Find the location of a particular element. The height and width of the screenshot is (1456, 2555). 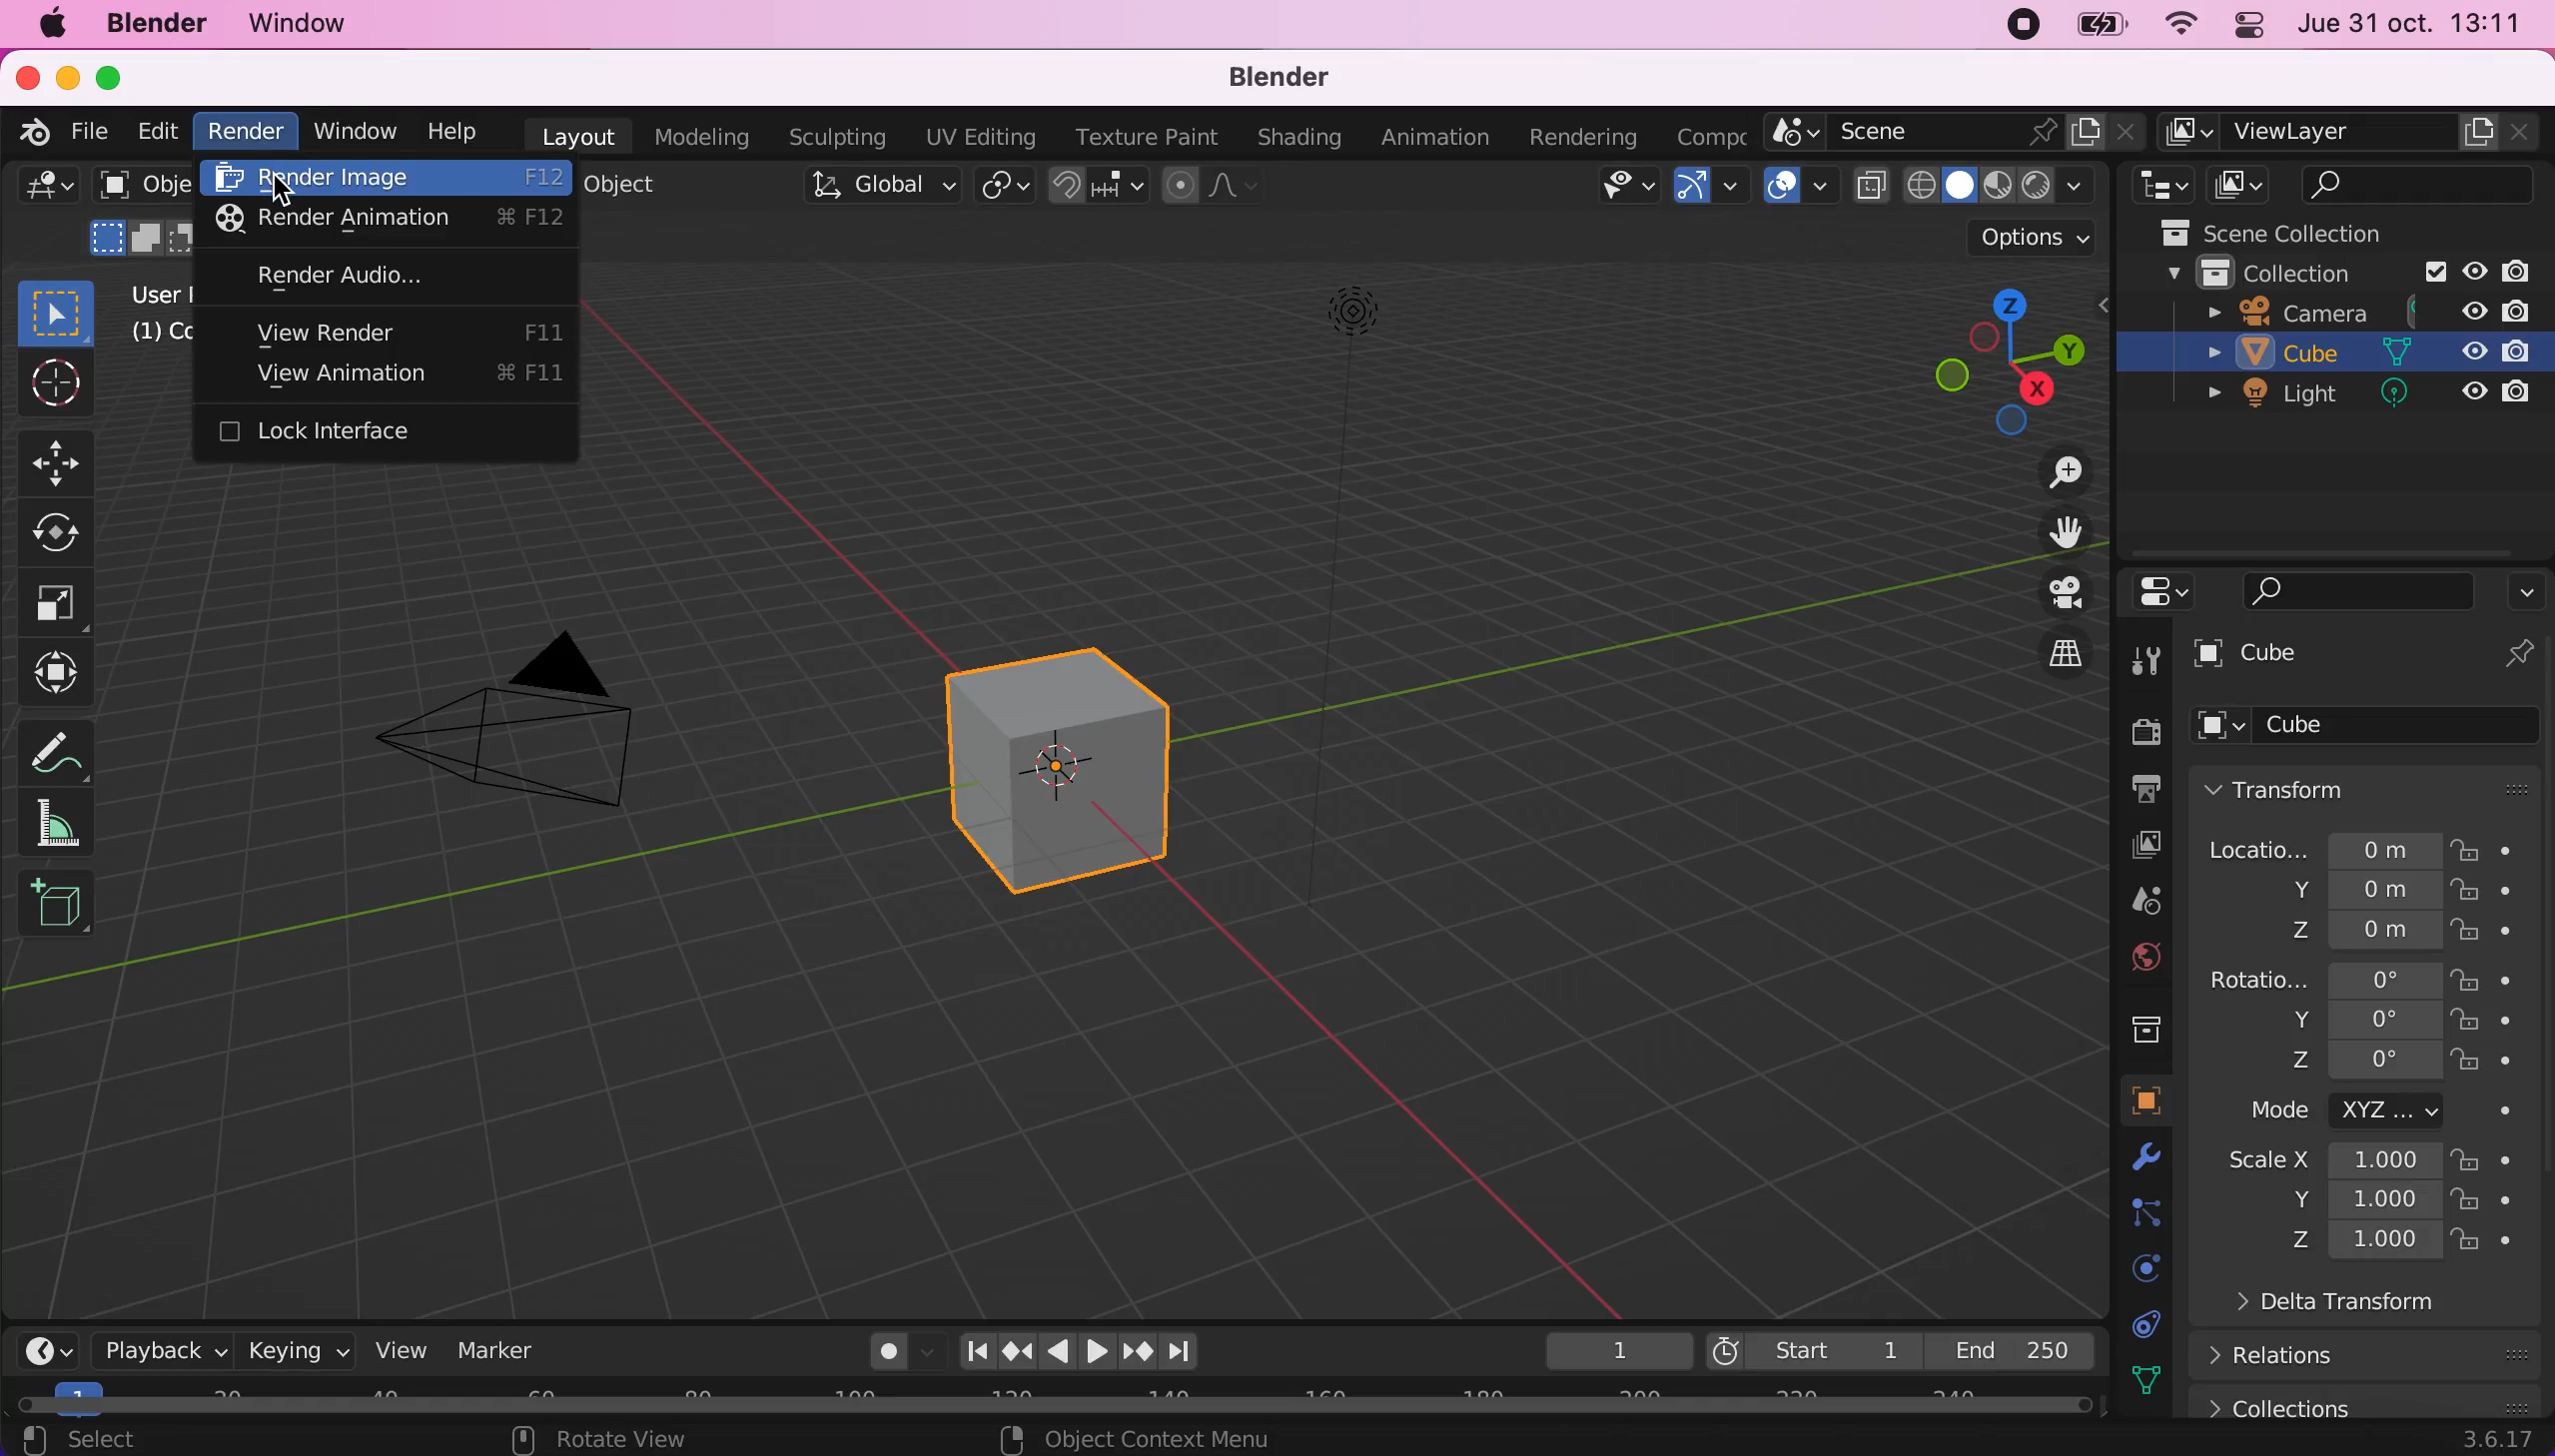

search bar is located at coordinates (2343, 591).